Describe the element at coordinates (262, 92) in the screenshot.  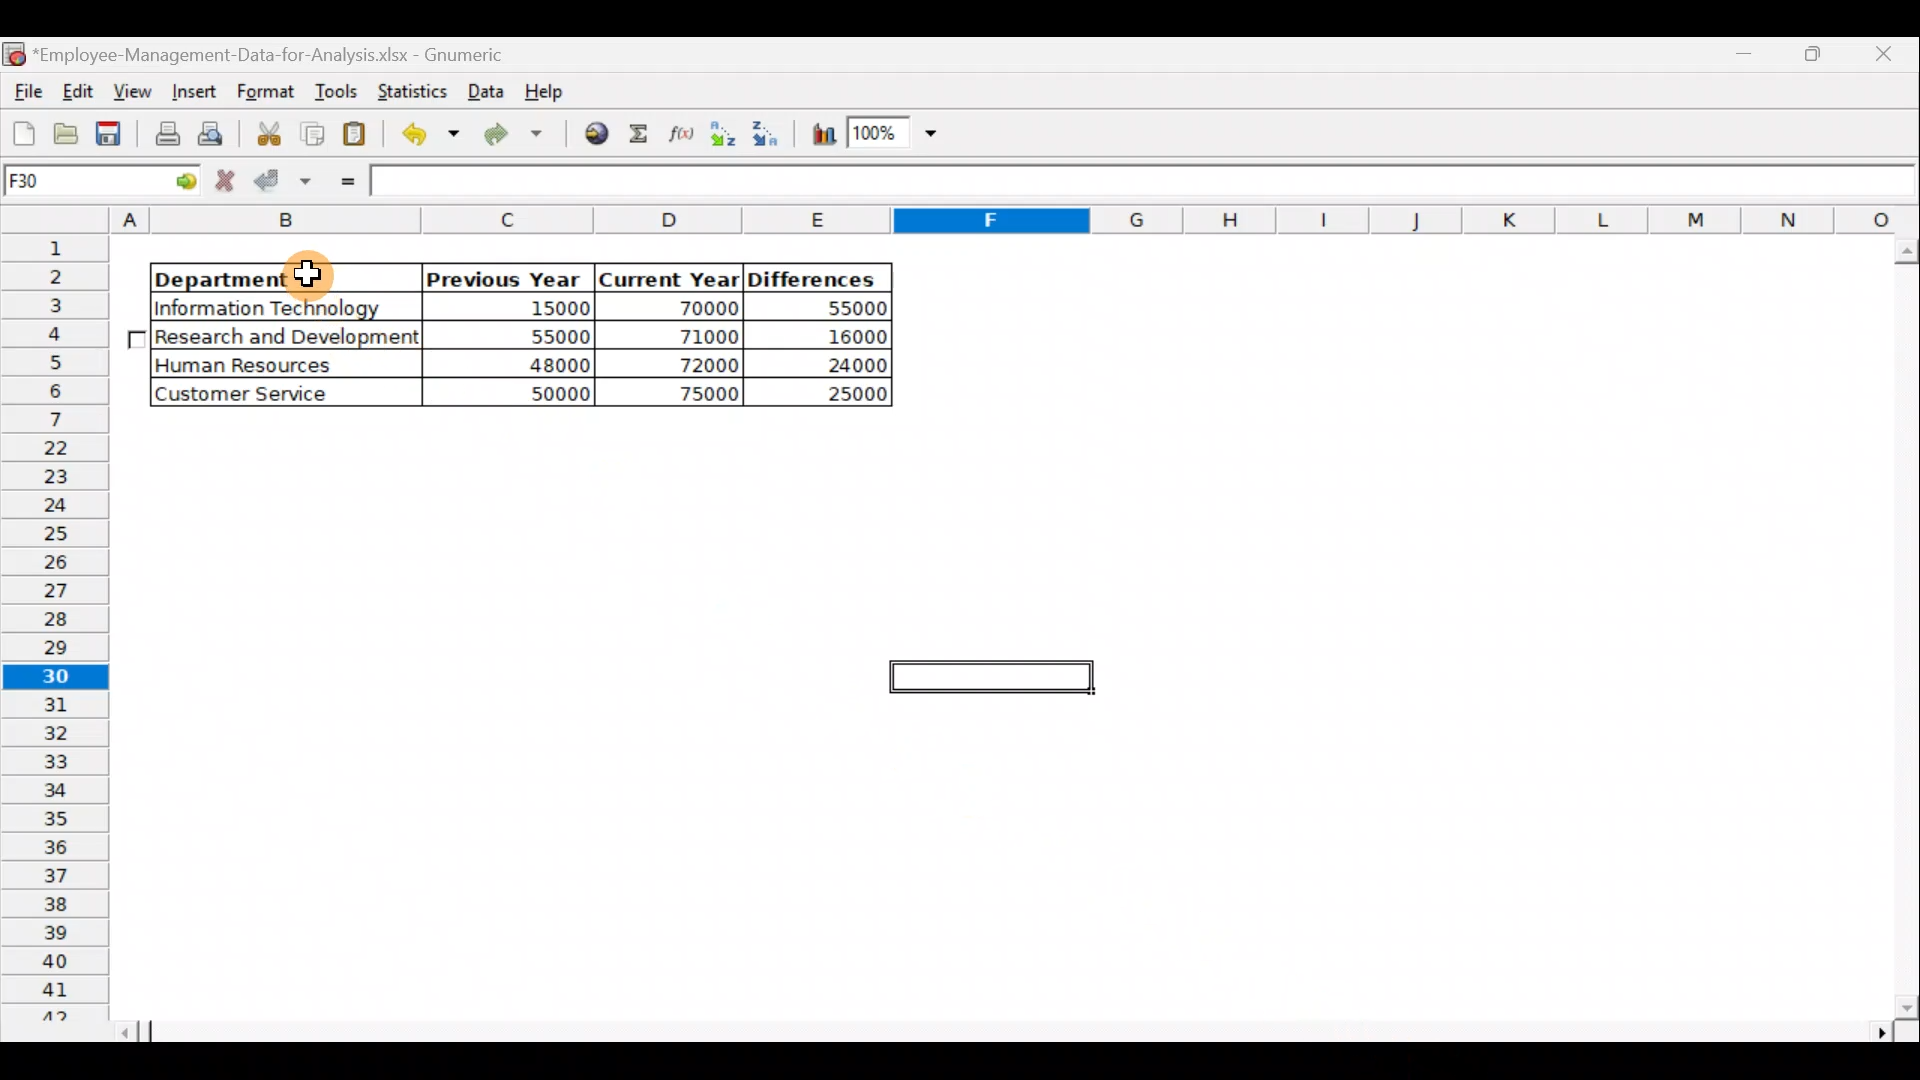
I see `Format` at that location.